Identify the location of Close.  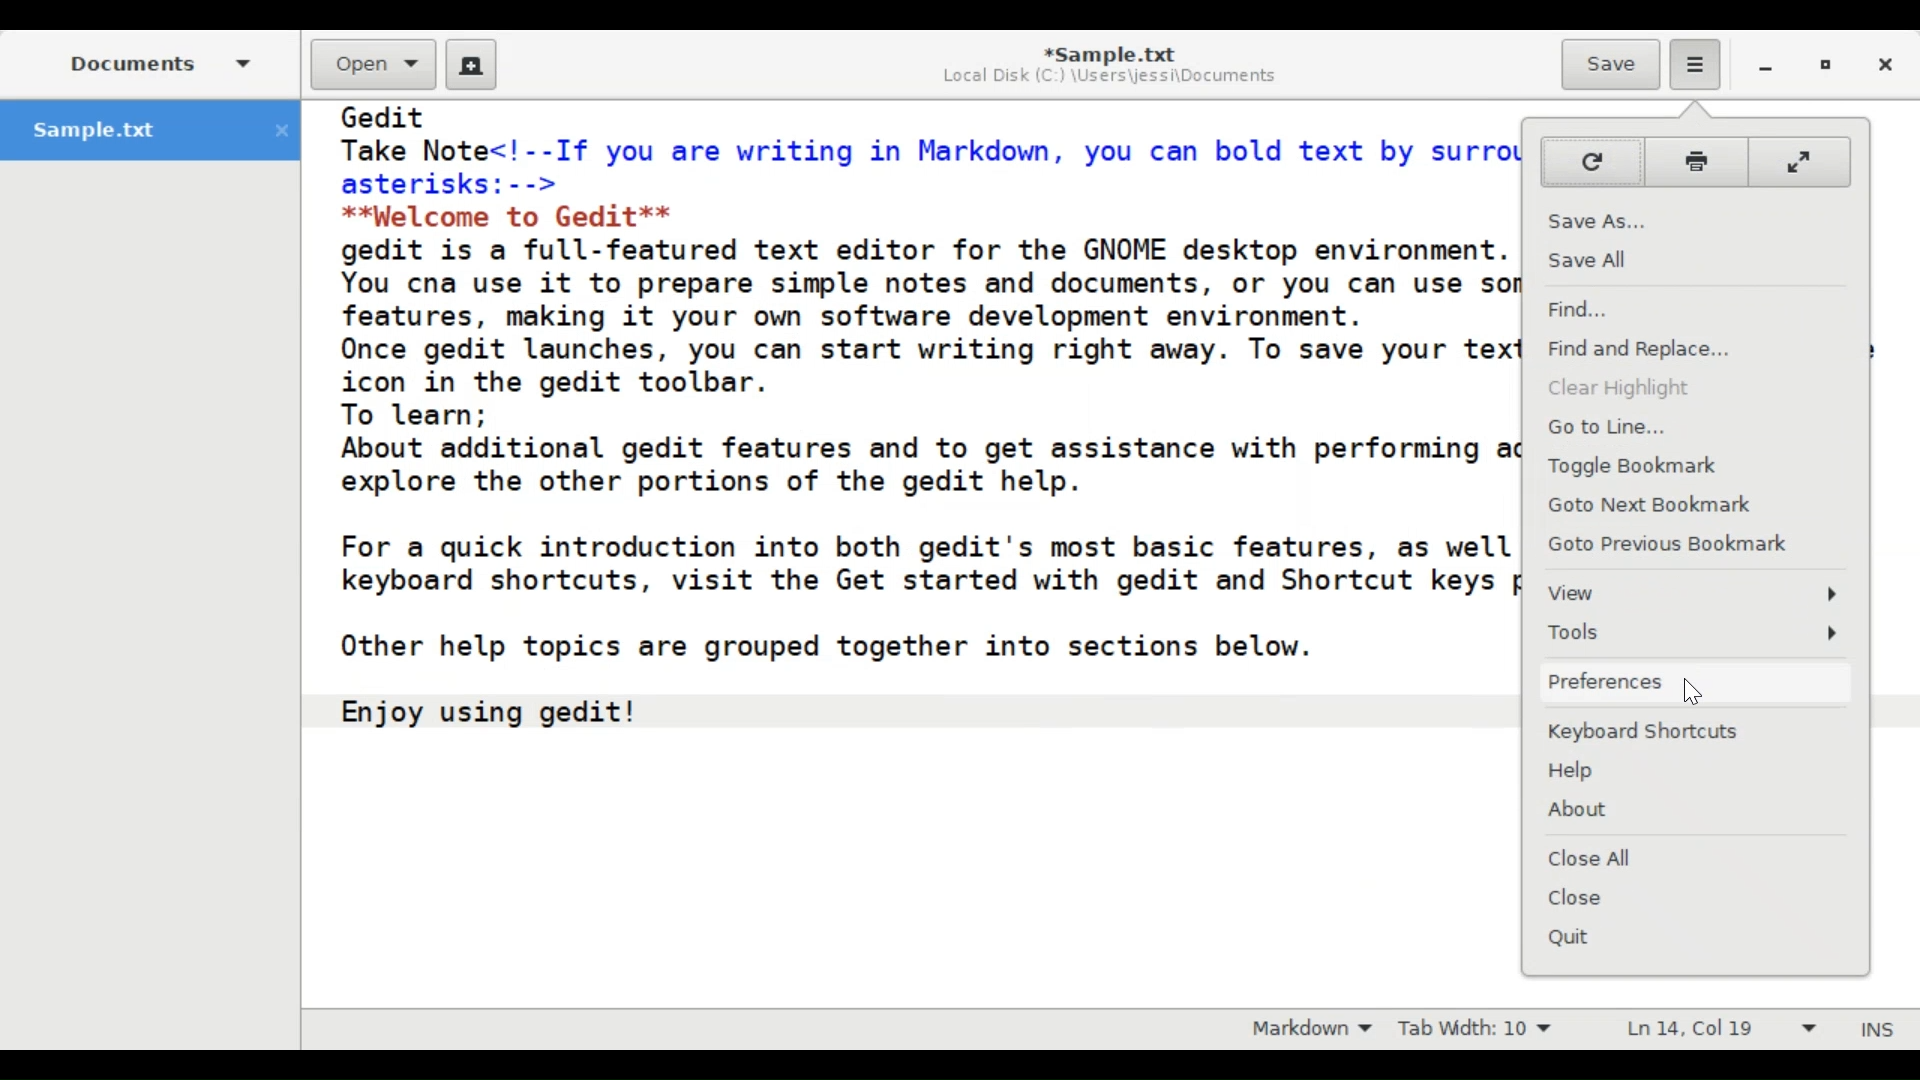
(1886, 66).